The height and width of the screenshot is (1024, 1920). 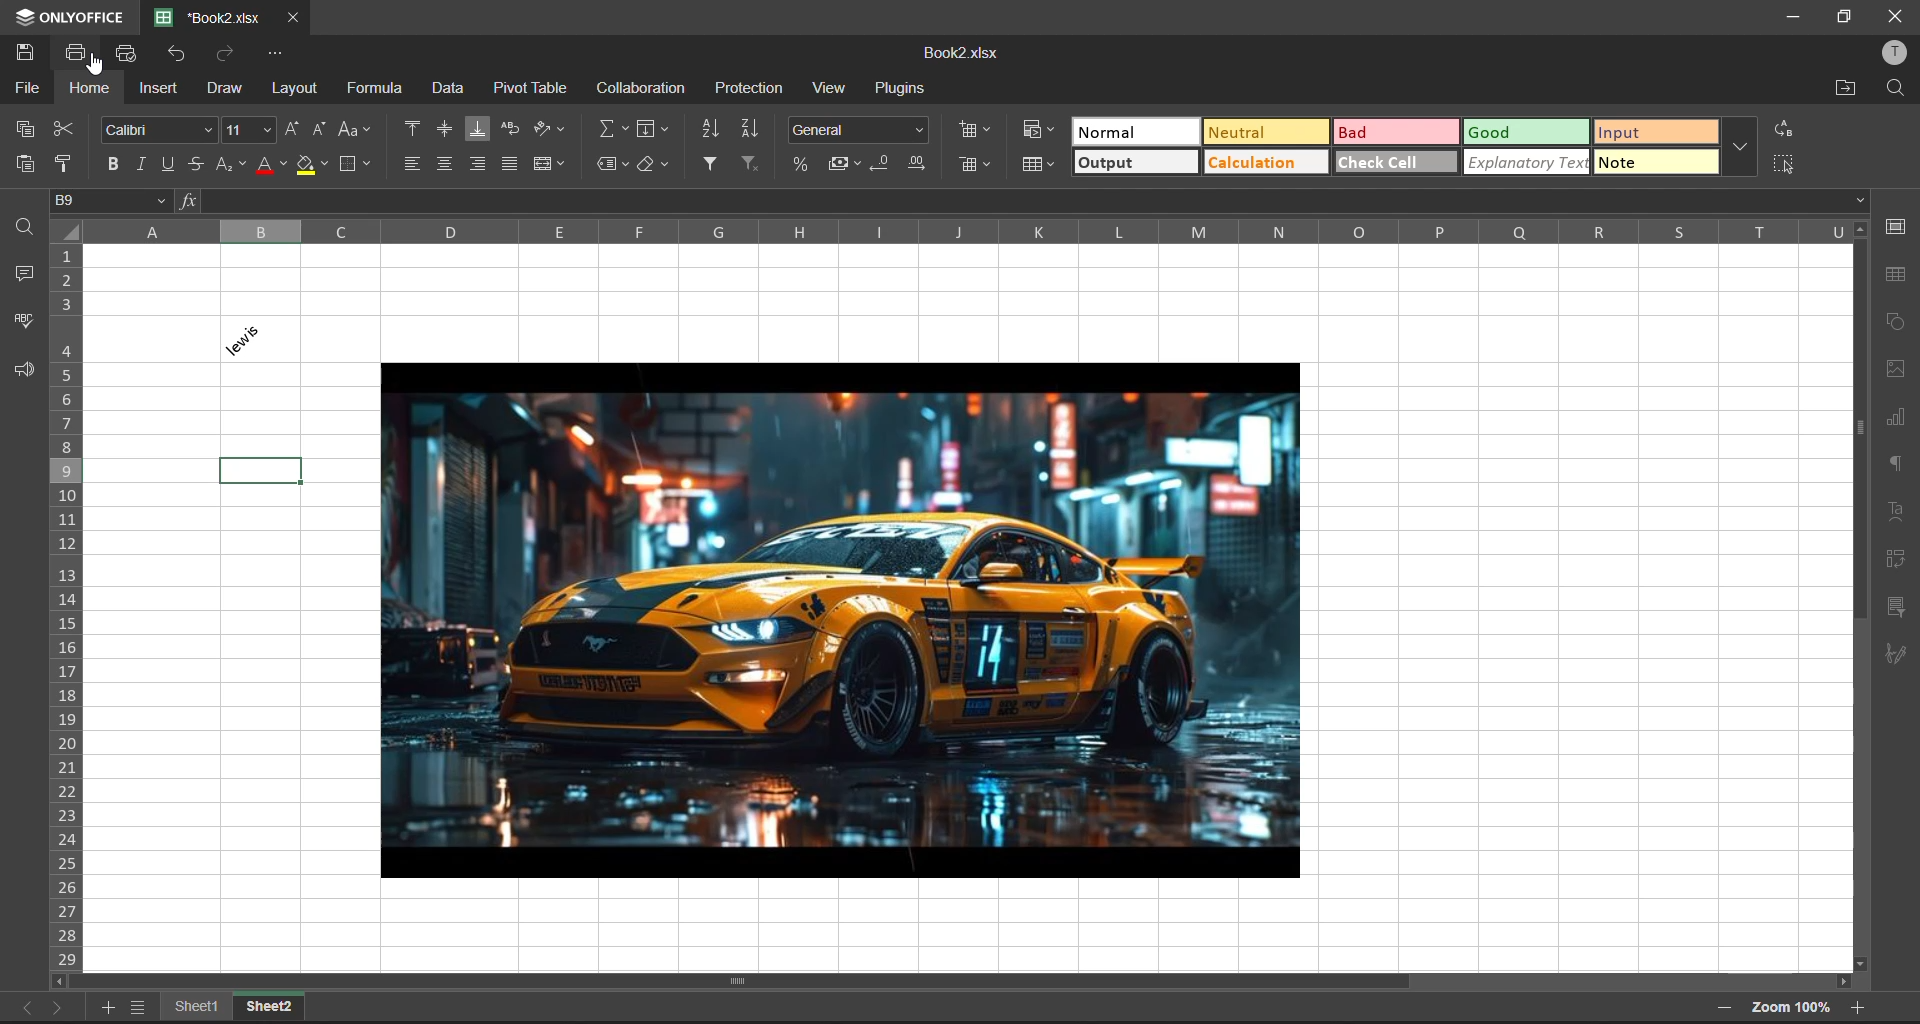 What do you see at coordinates (508, 165) in the screenshot?
I see `justified` at bounding box center [508, 165].